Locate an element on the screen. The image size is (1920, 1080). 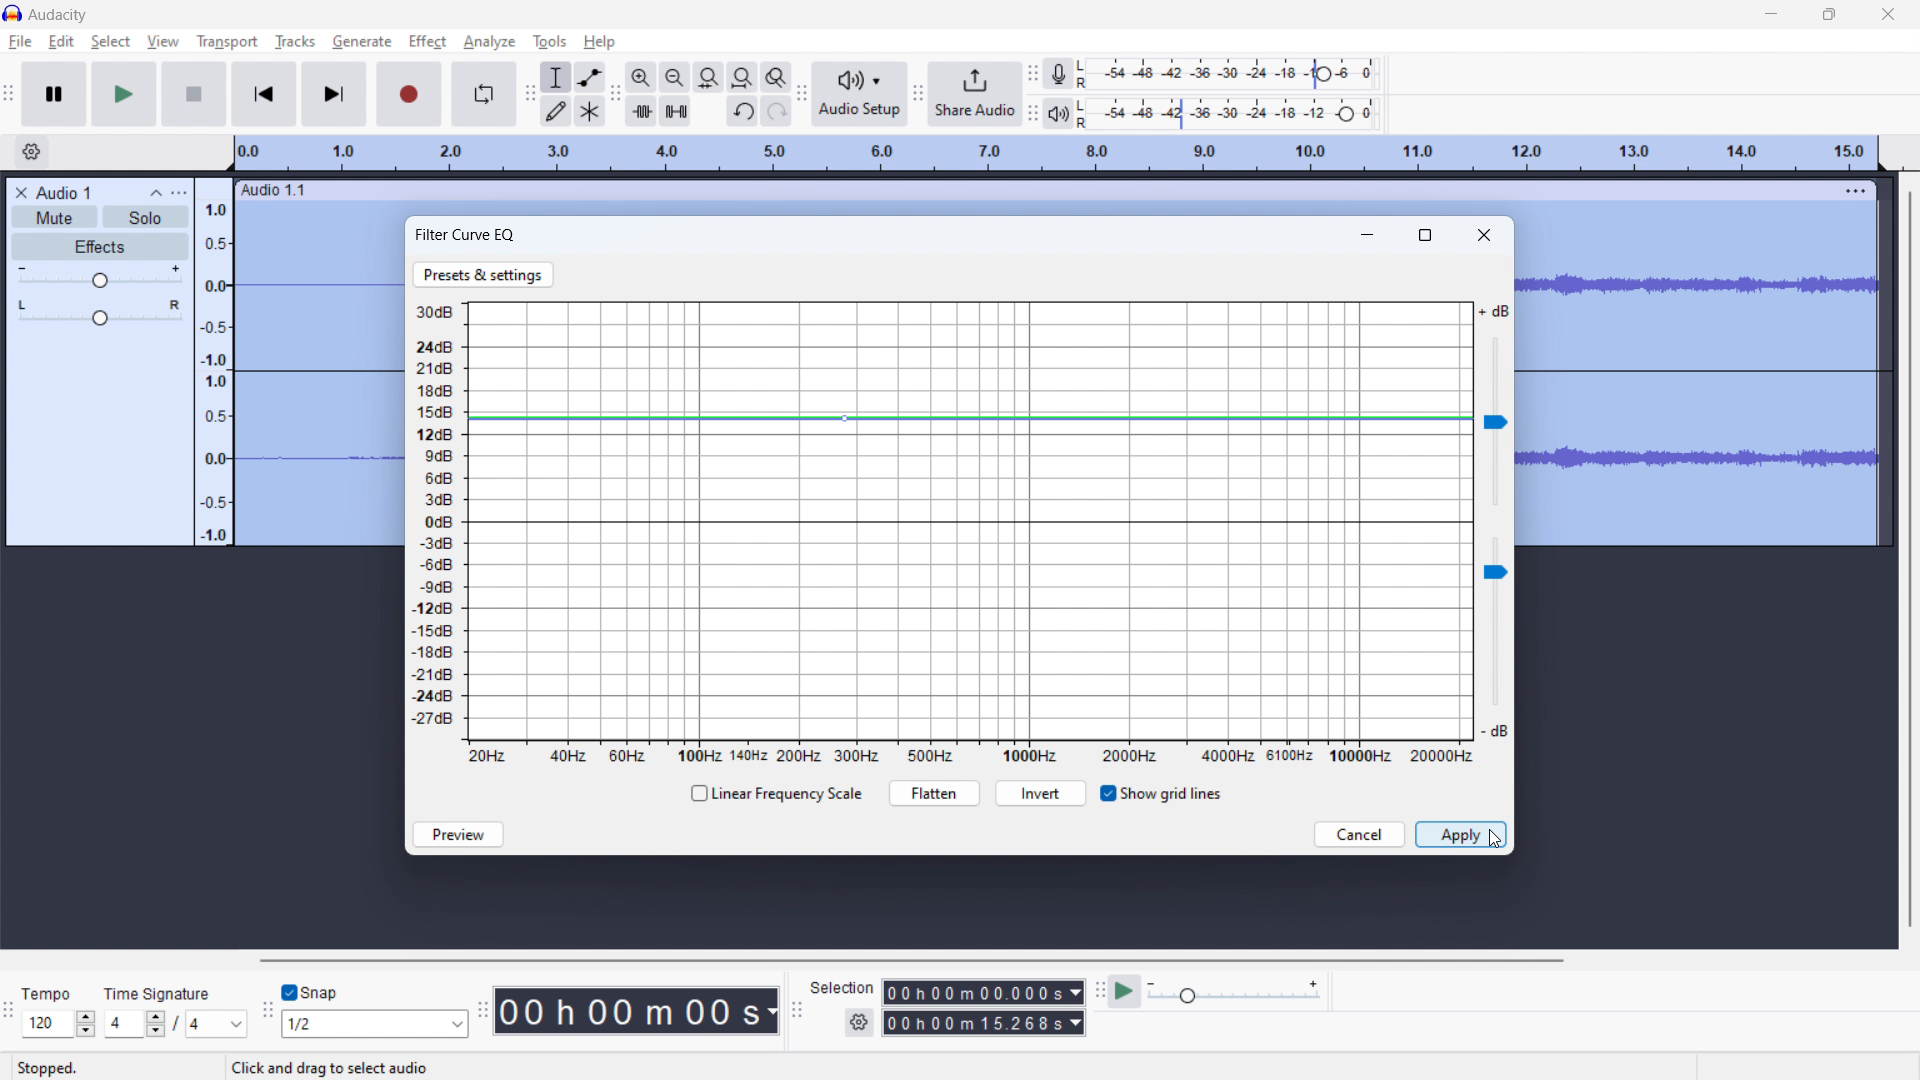
edit is located at coordinates (62, 42).